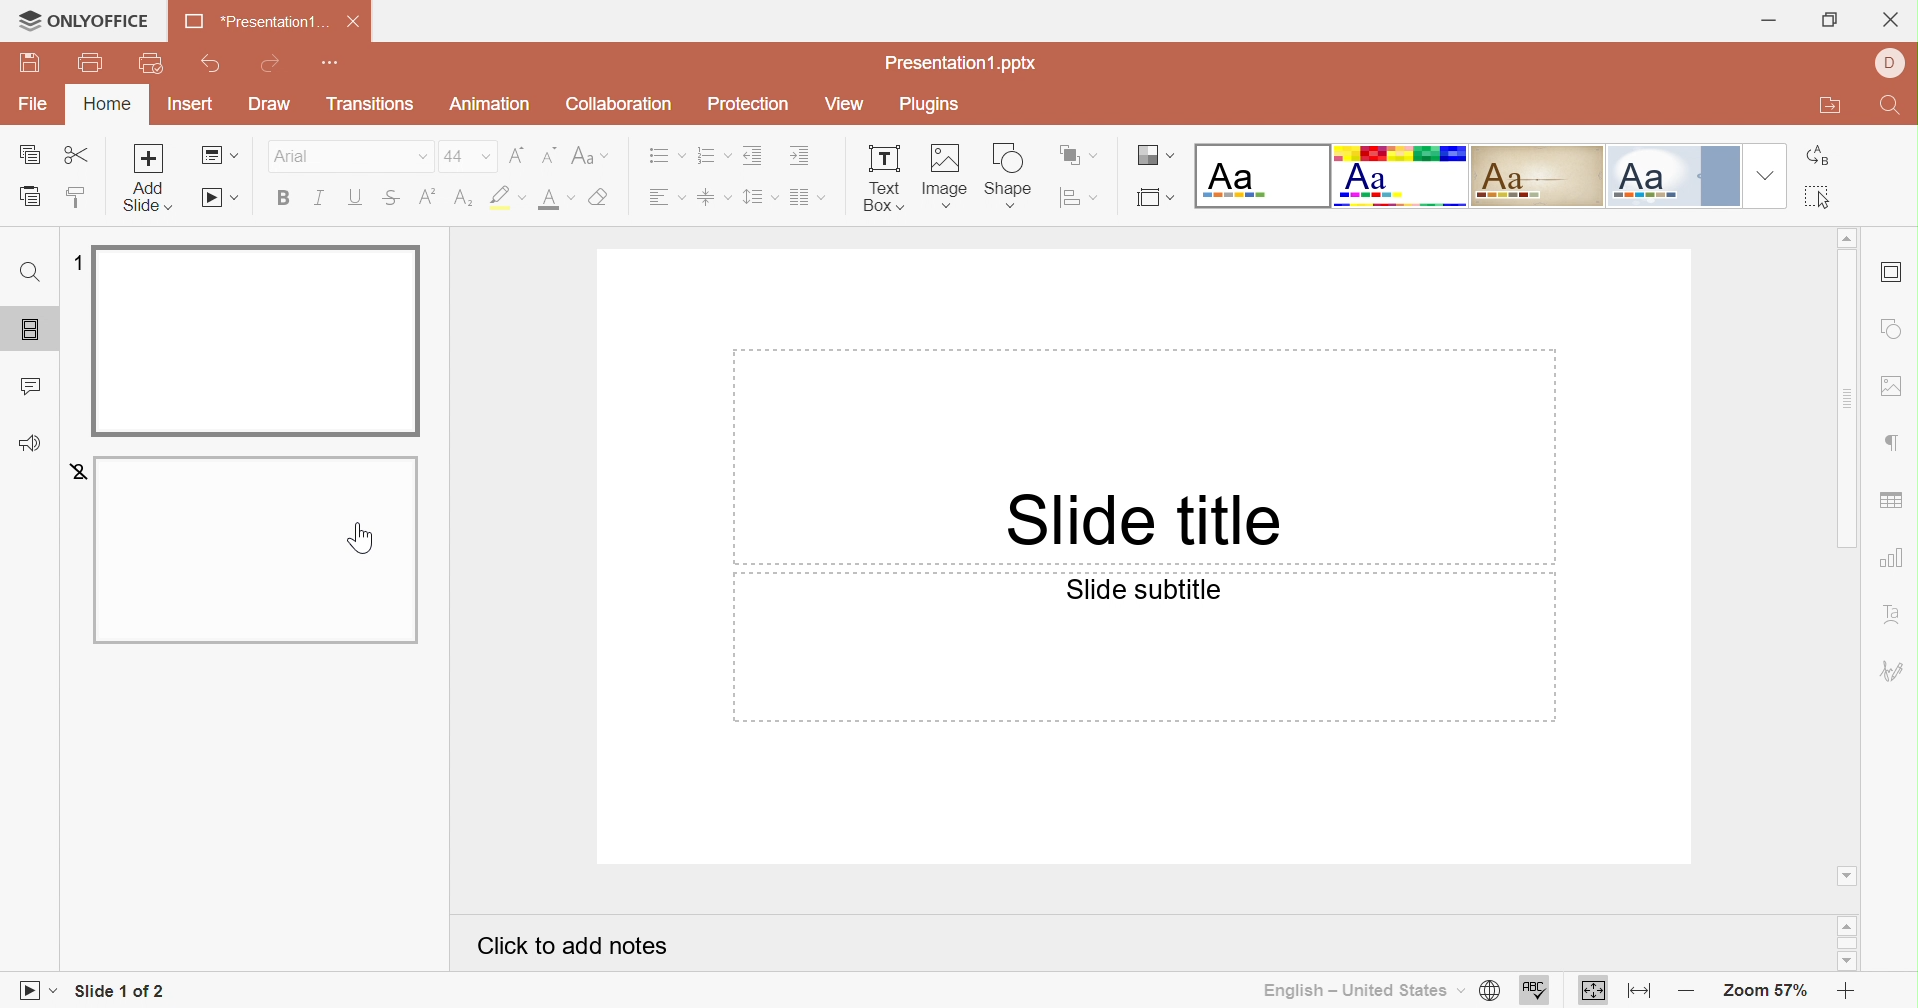  Describe the element at coordinates (1593, 992) in the screenshot. I see `Fit to slide` at that location.